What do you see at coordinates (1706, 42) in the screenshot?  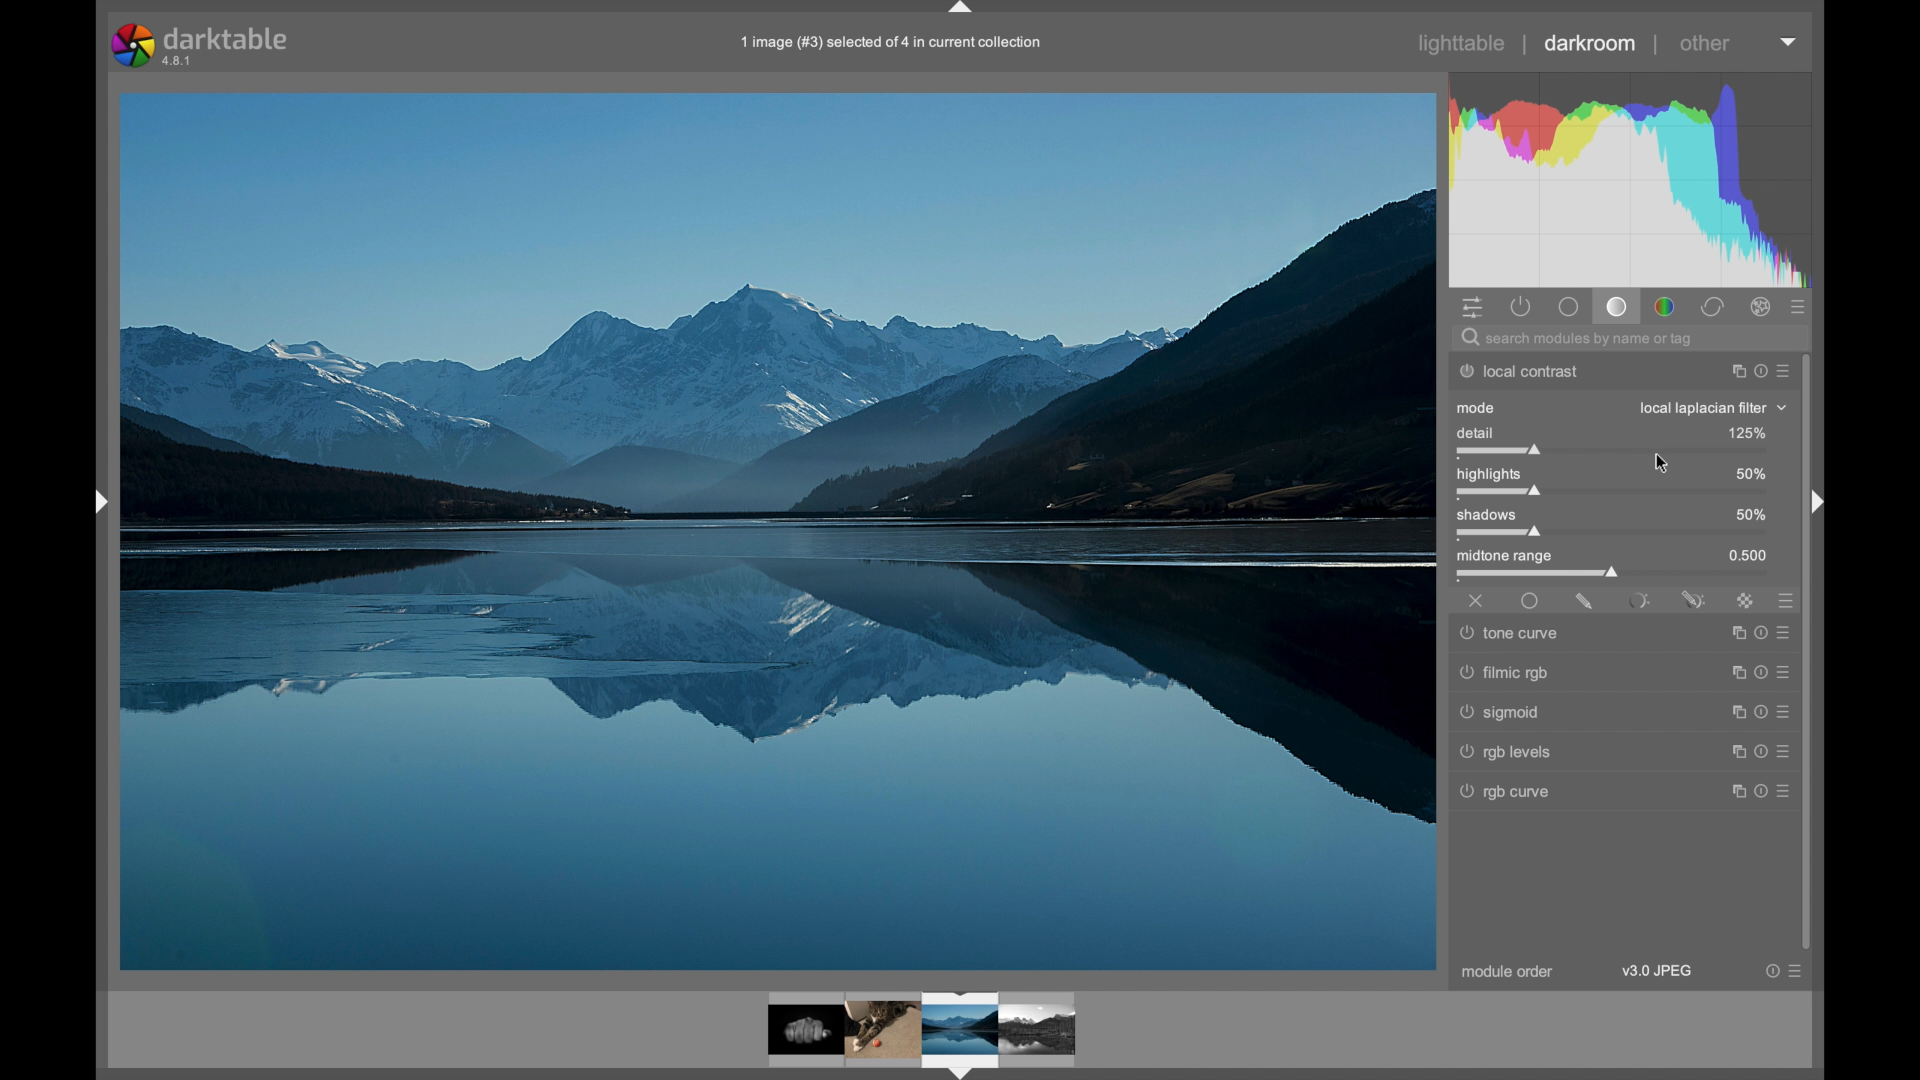 I see `other` at bounding box center [1706, 42].